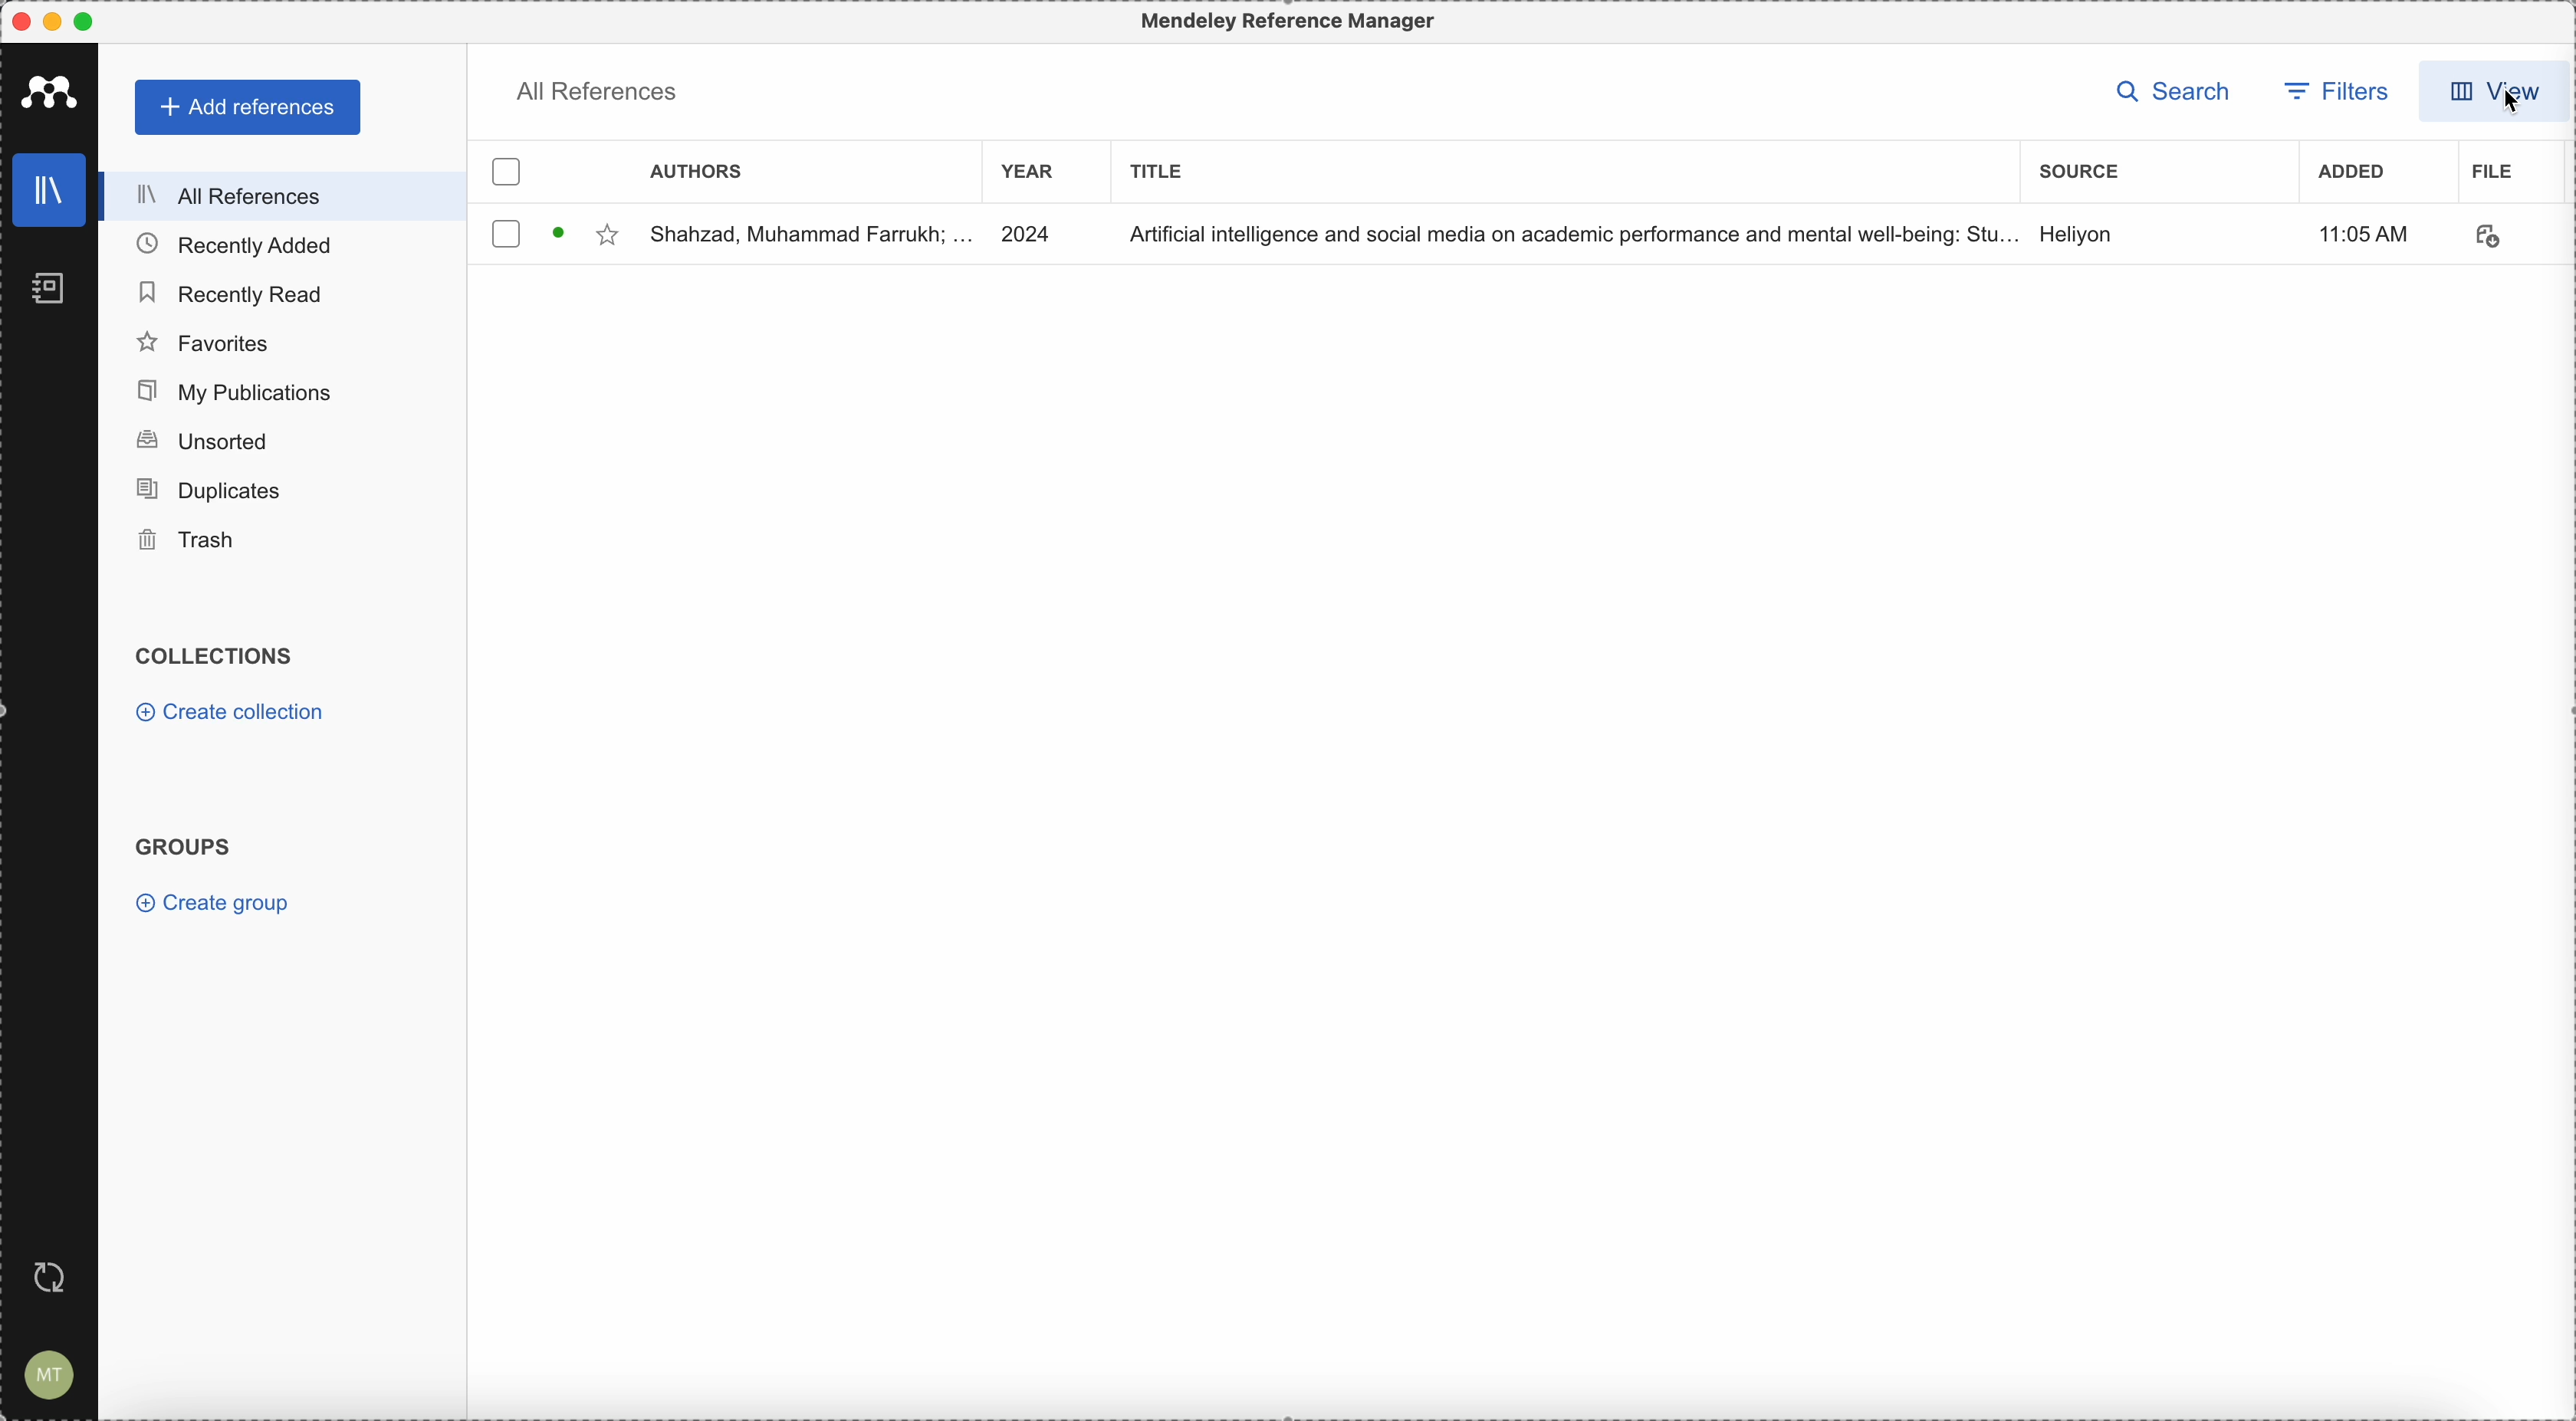 The height and width of the screenshot is (1421, 2576). What do you see at coordinates (810, 236) in the screenshot?
I see `Shahzad, Muhammad Farrukh` at bounding box center [810, 236].